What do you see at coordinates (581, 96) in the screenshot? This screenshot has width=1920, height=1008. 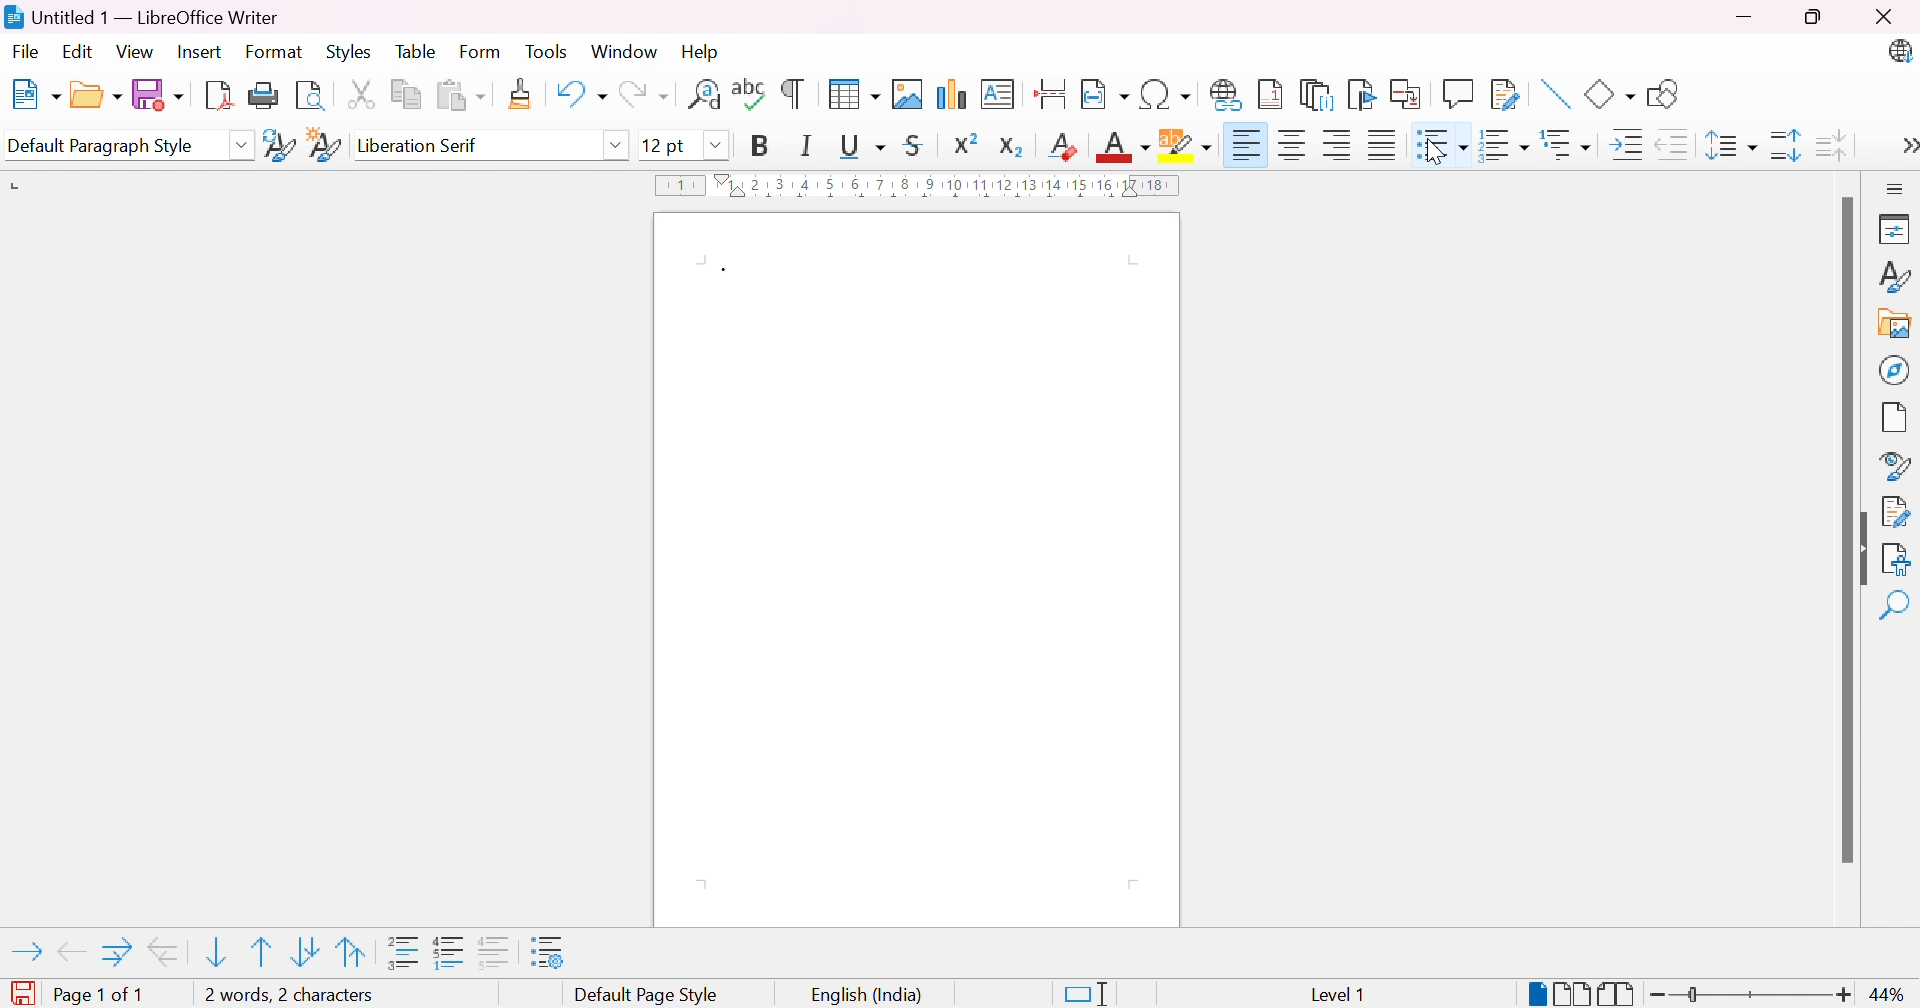 I see `Undo` at bounding box center [581, 96].